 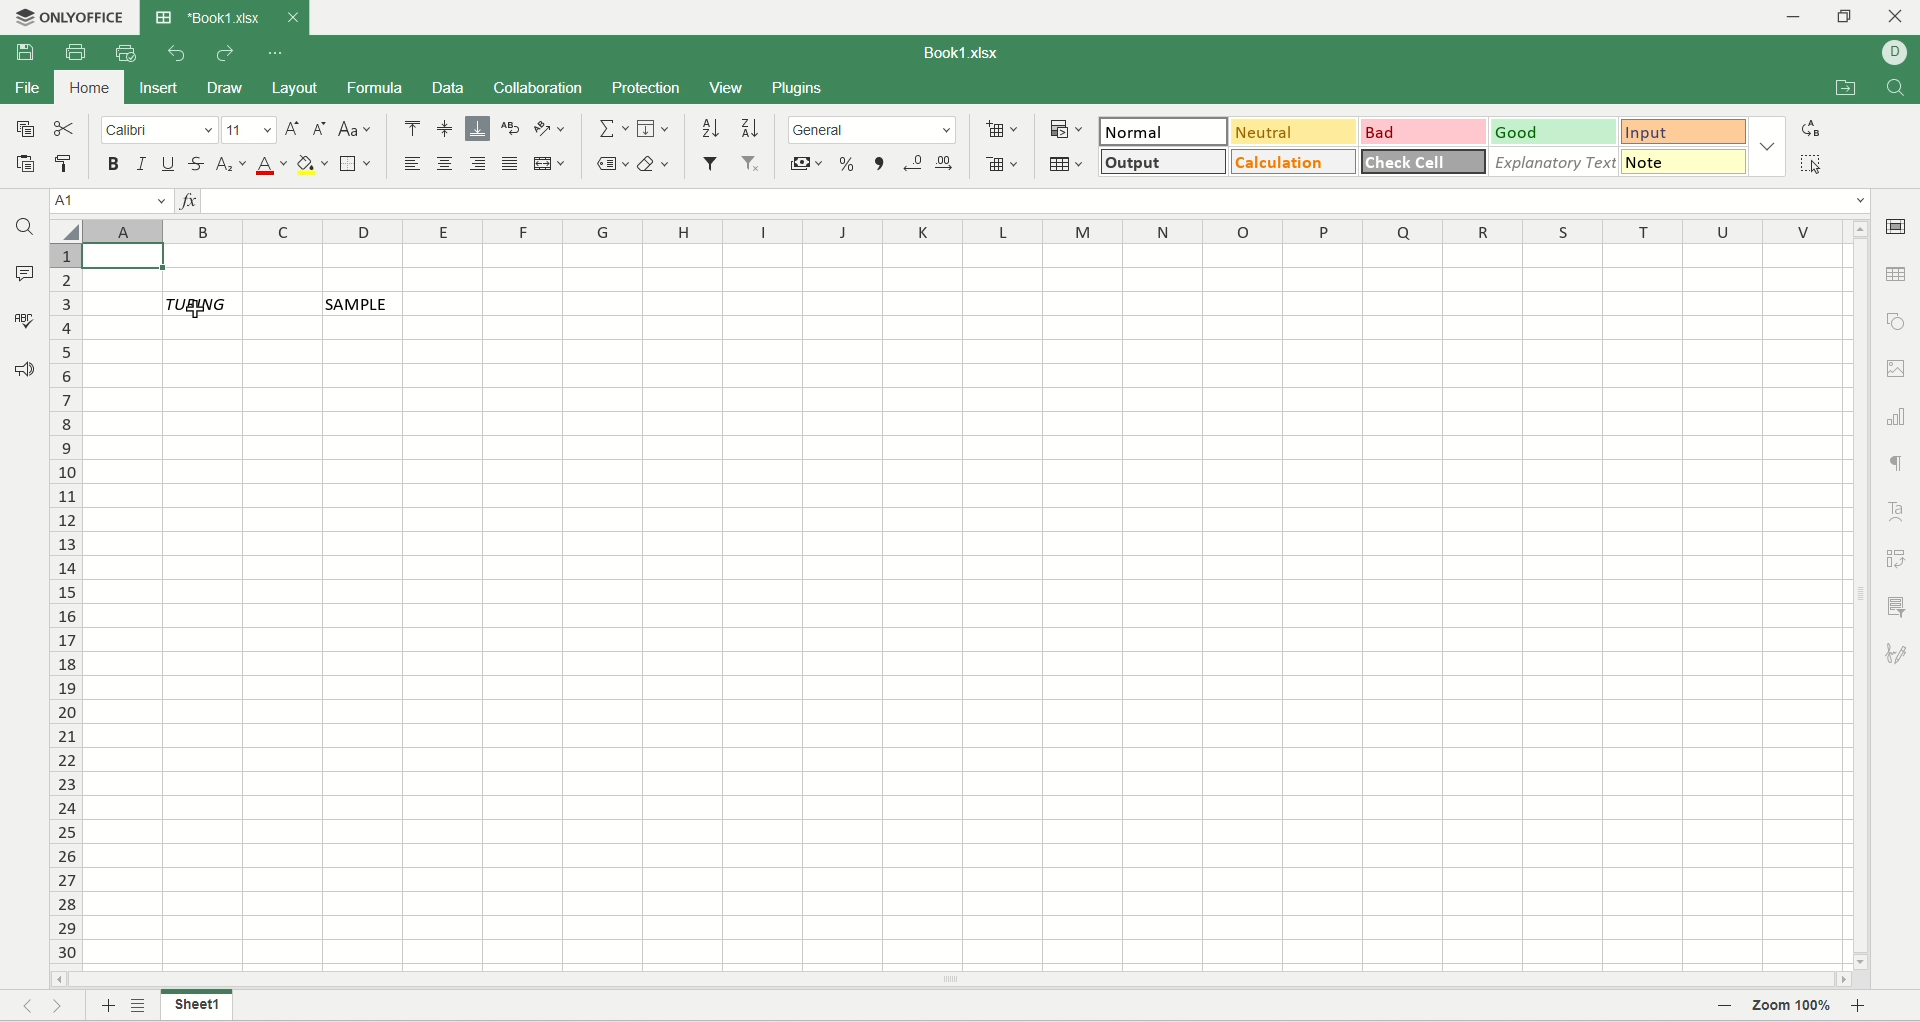 What do you see at coordinates (27, 87) in the screenshot?
I see `file` at bounding box center [27, 87].